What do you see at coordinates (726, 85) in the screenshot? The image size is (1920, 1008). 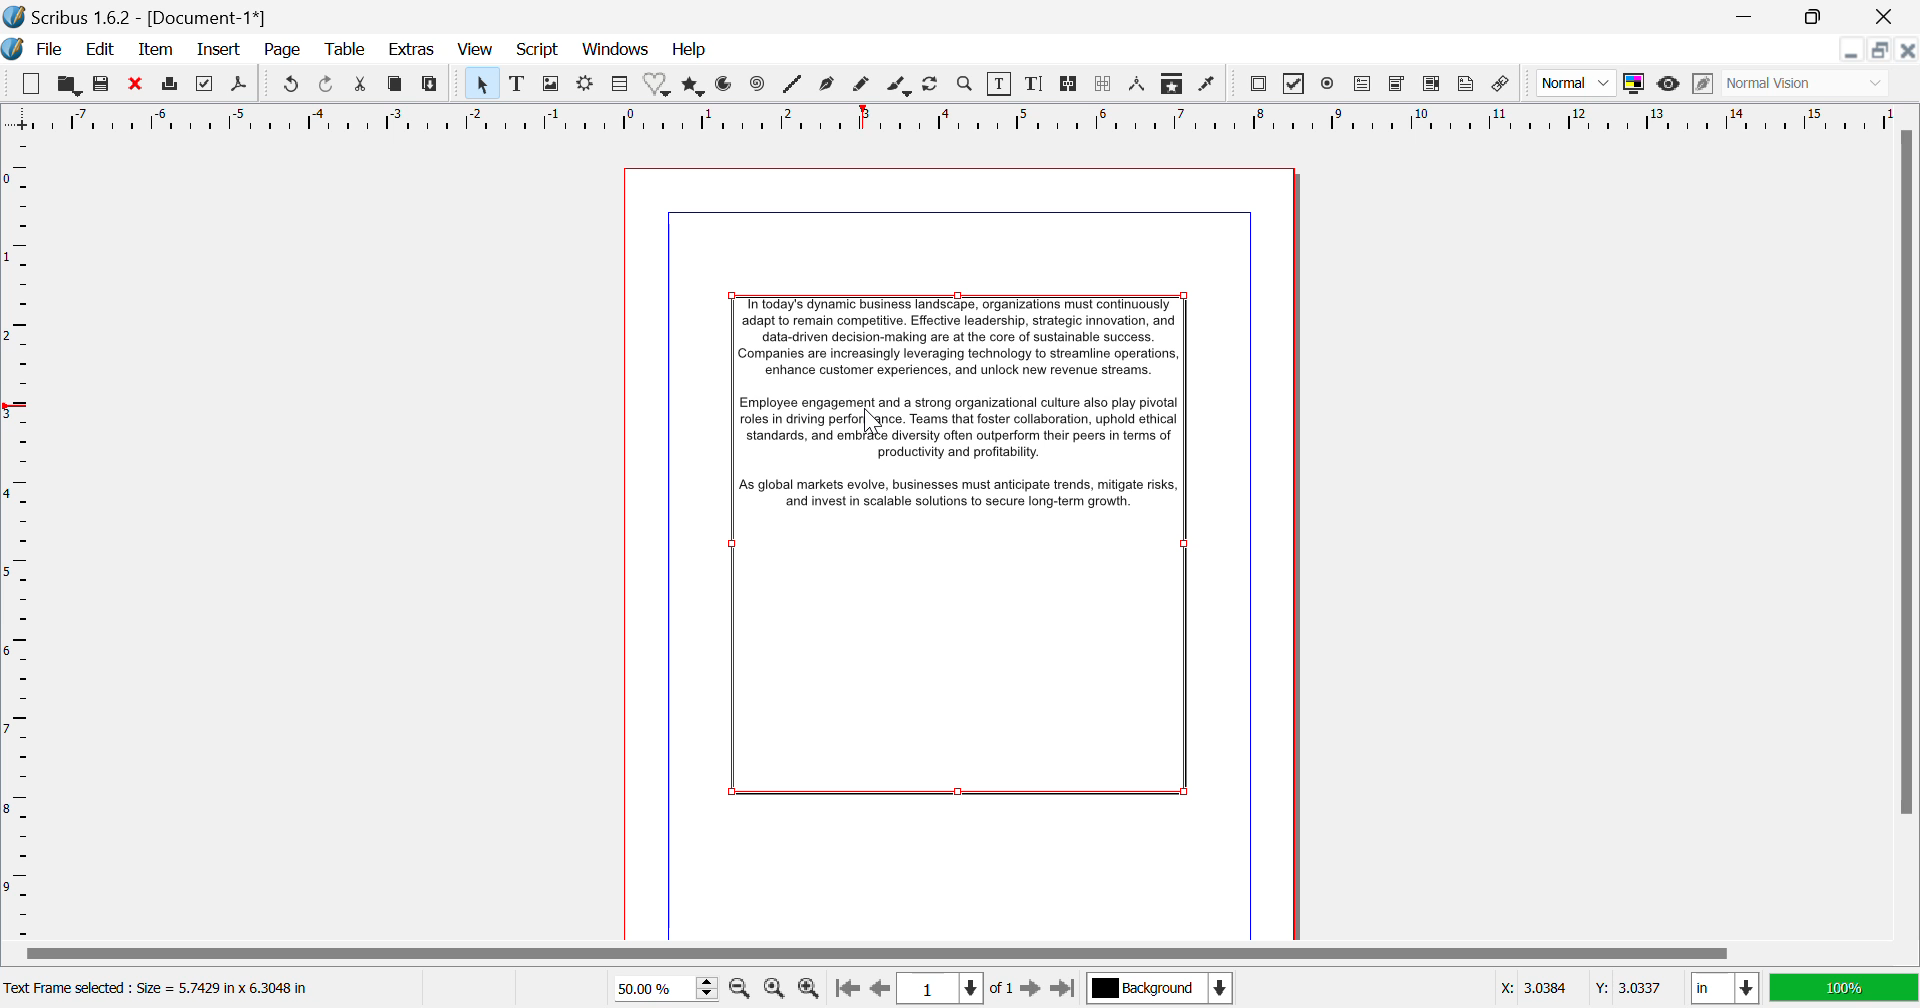 I see `Arcs` at bounding box center [726, 85].